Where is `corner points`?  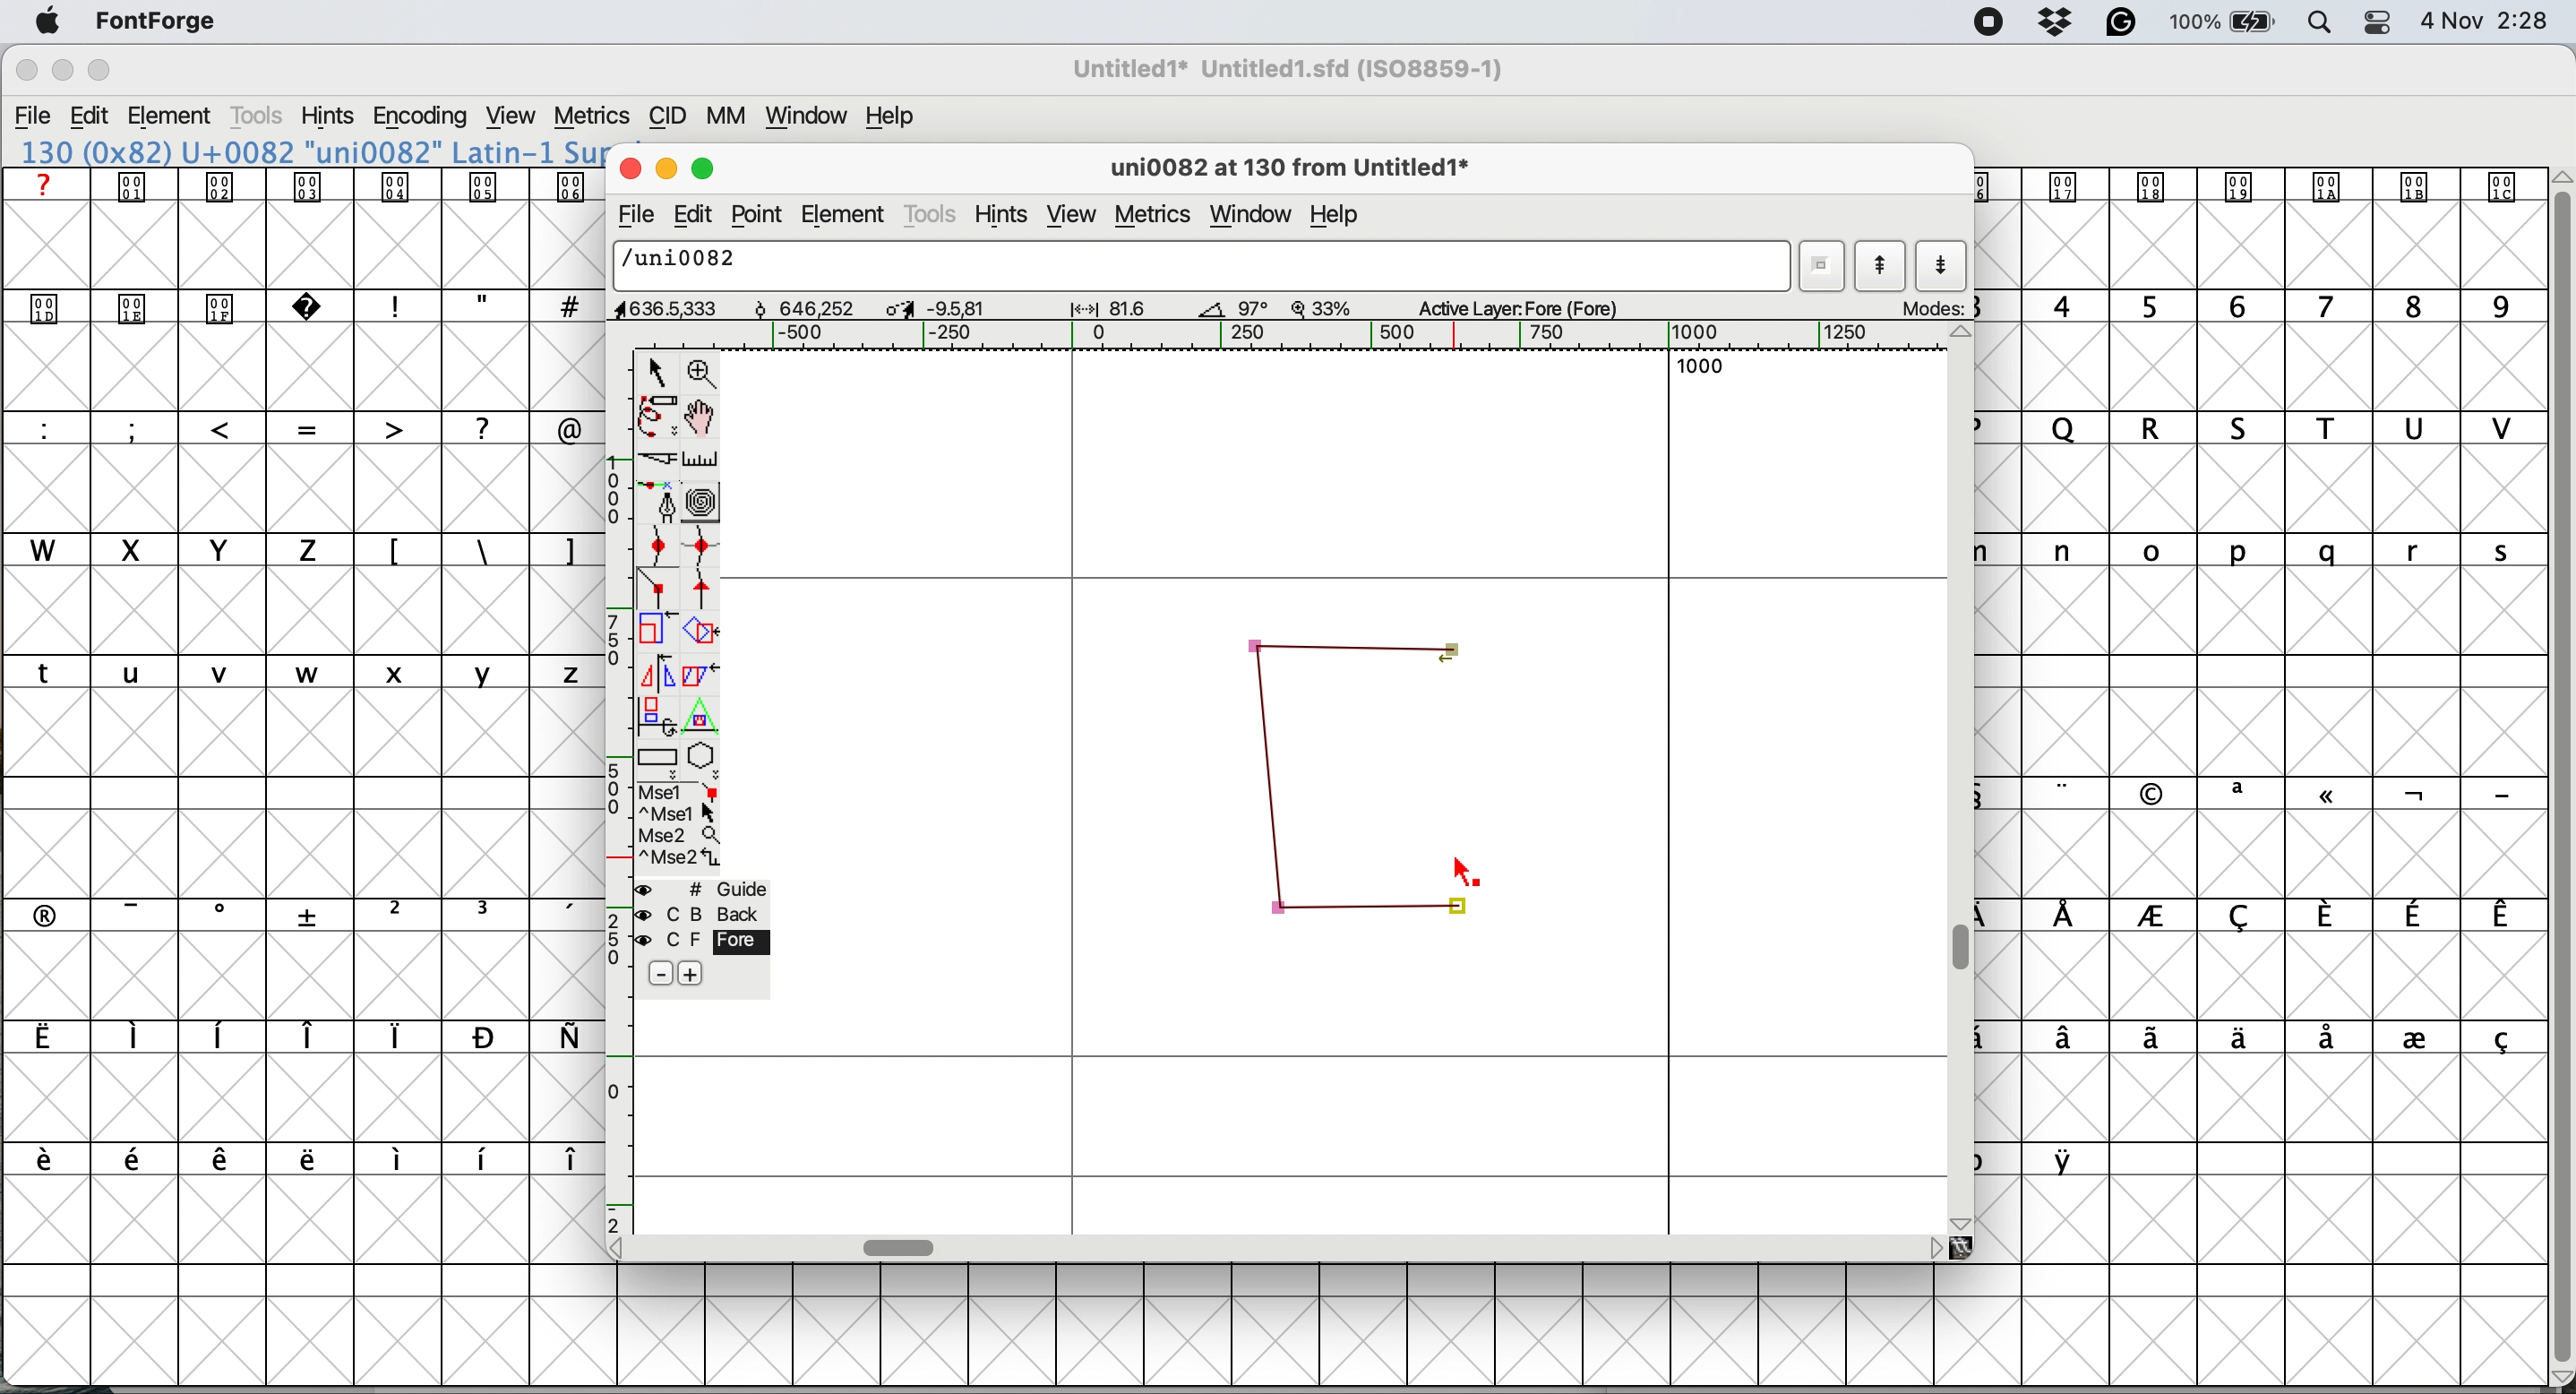
corner points is located at coordinates (1463, 909).